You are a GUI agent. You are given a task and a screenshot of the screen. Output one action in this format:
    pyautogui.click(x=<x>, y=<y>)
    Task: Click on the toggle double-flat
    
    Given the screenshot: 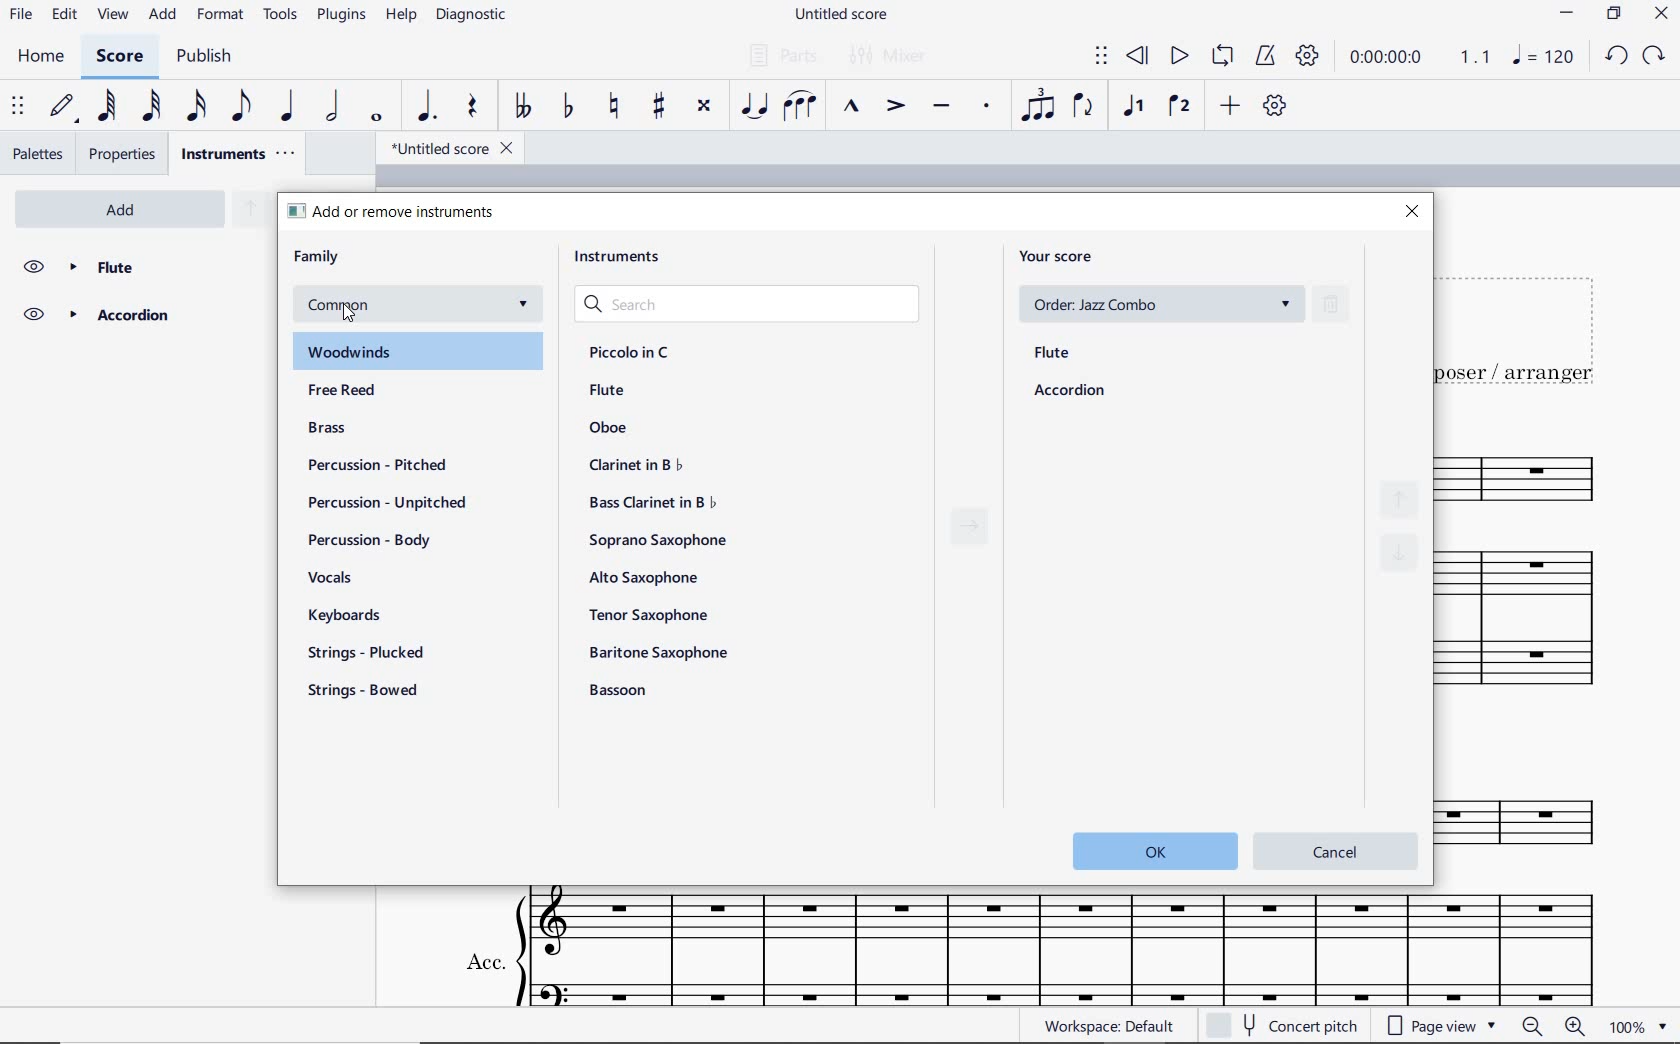 What is the action you would take?
    pyautogui.click(x=521, y=107)
    